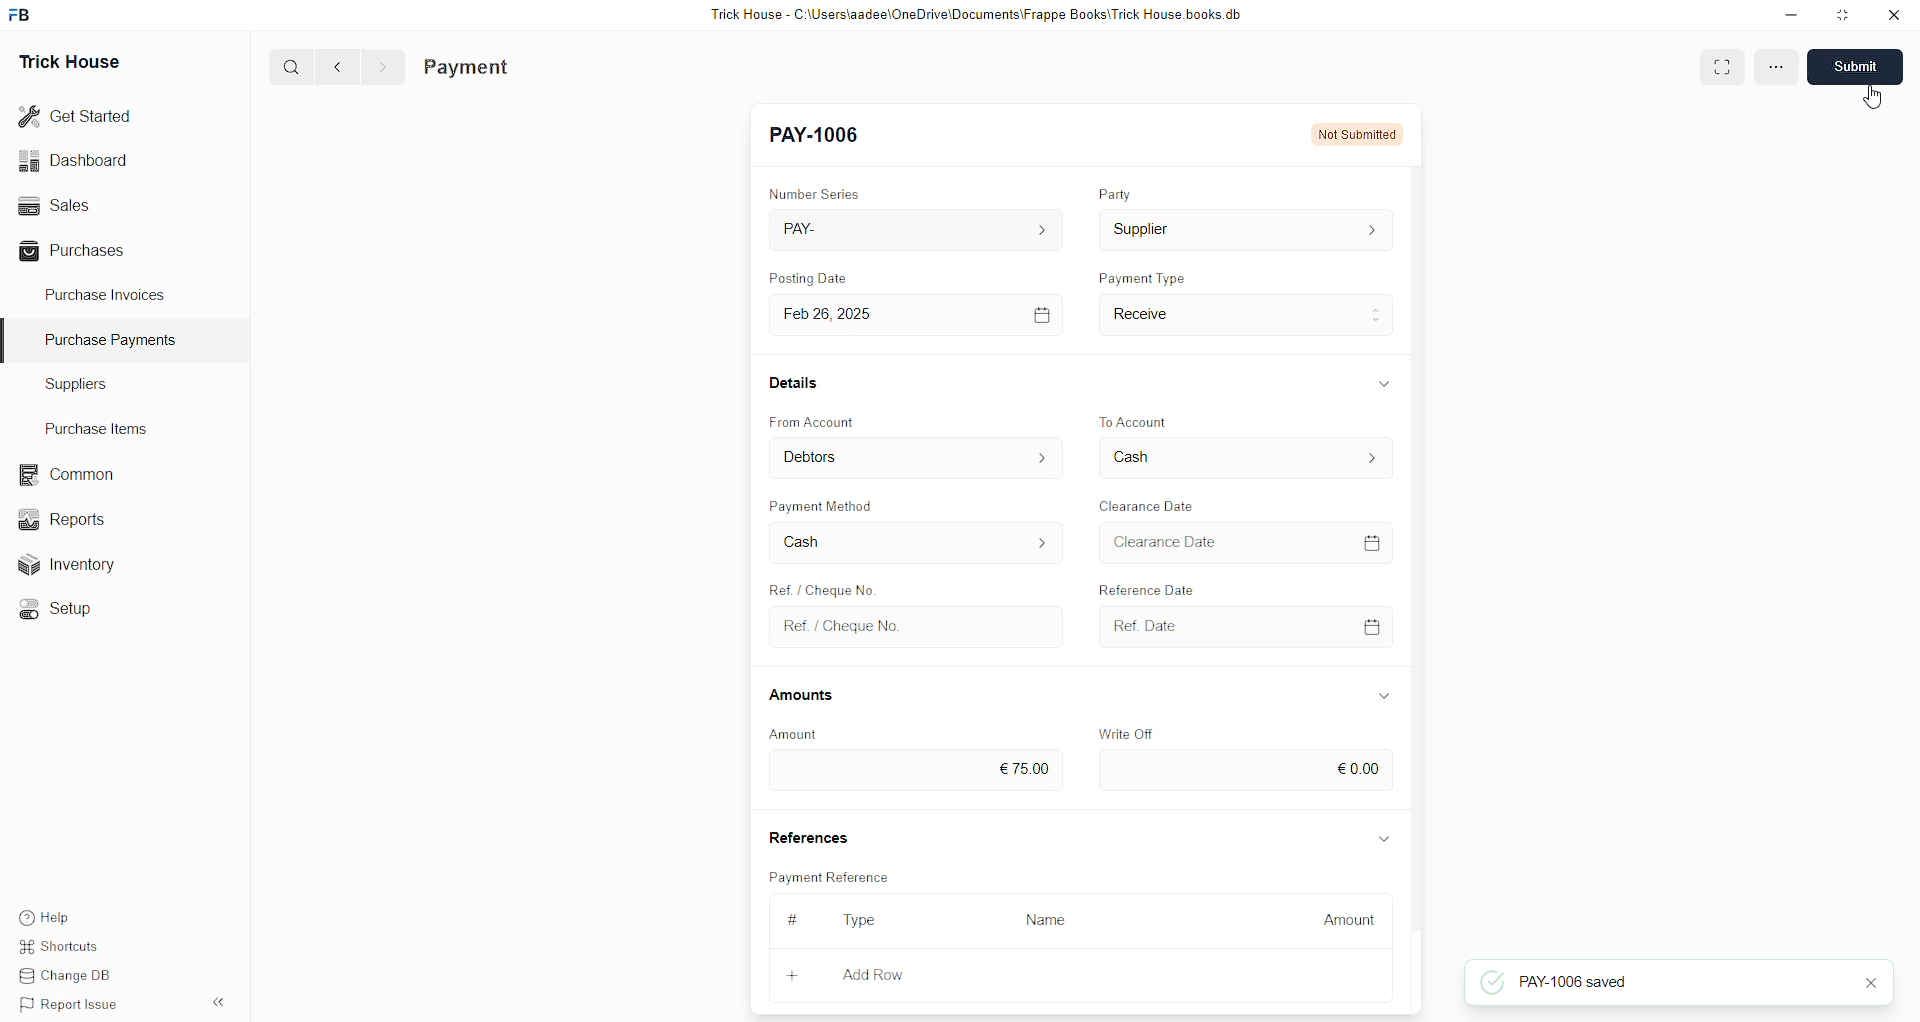  What do you see at coordinates (1245, 771) in the screenshot?
I see `€0.00` at bounding box center [1245, 771].